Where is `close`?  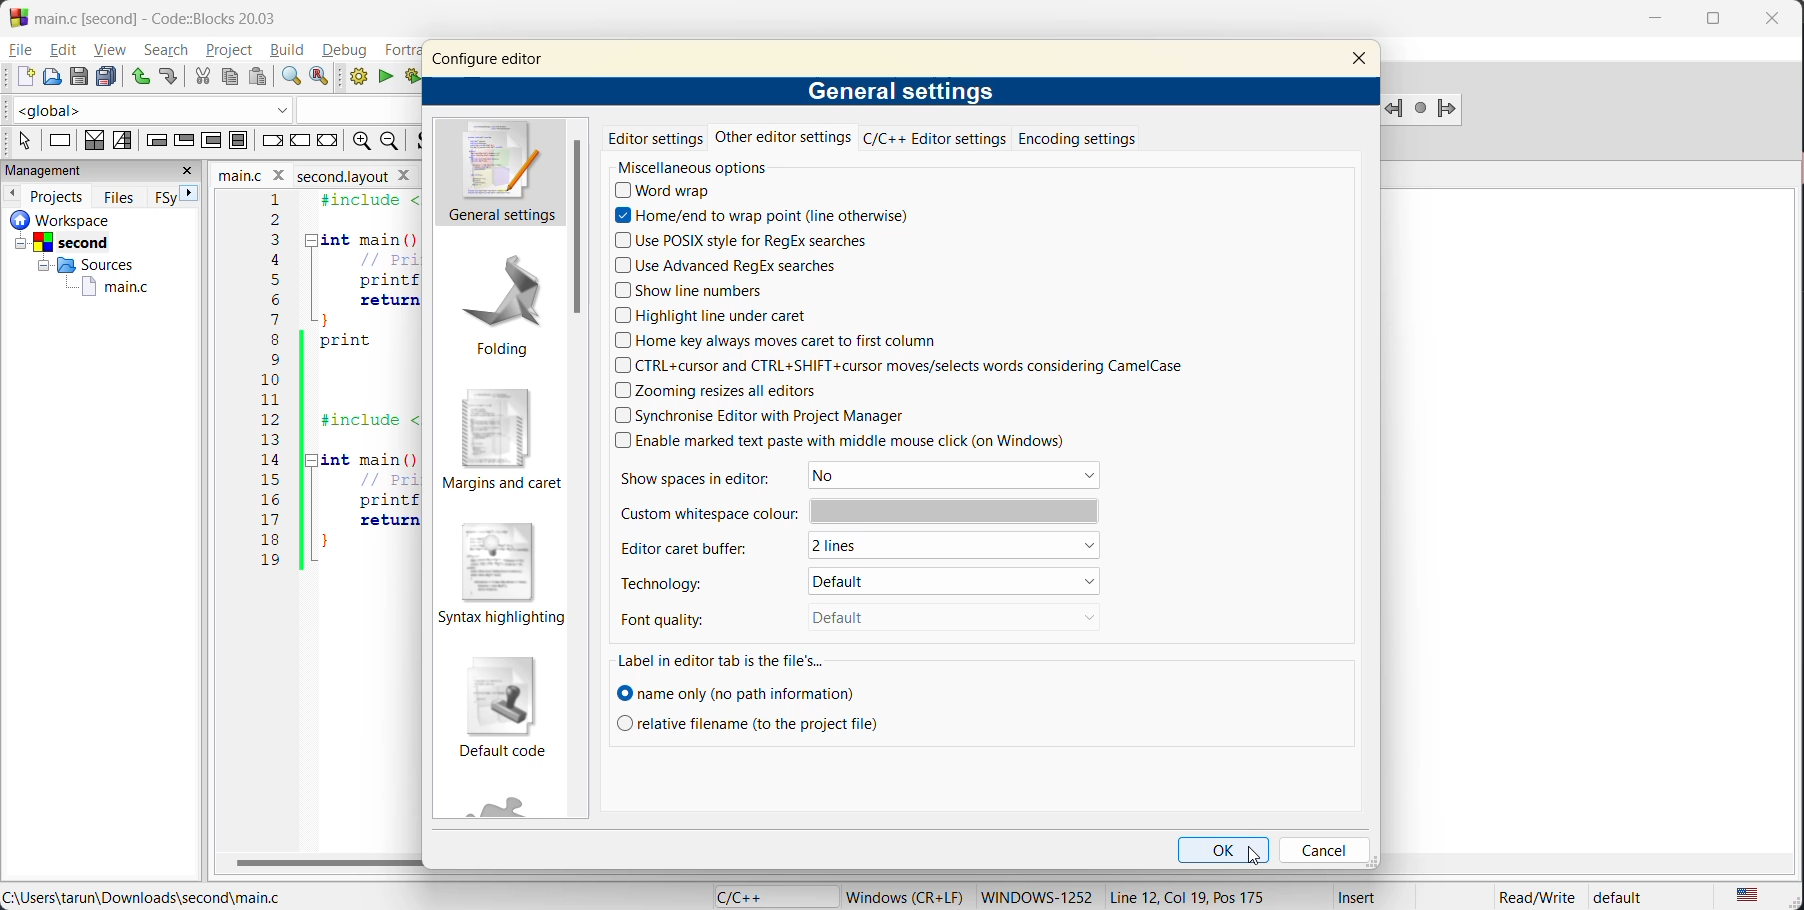
close is located at coordinates (1363, 59).